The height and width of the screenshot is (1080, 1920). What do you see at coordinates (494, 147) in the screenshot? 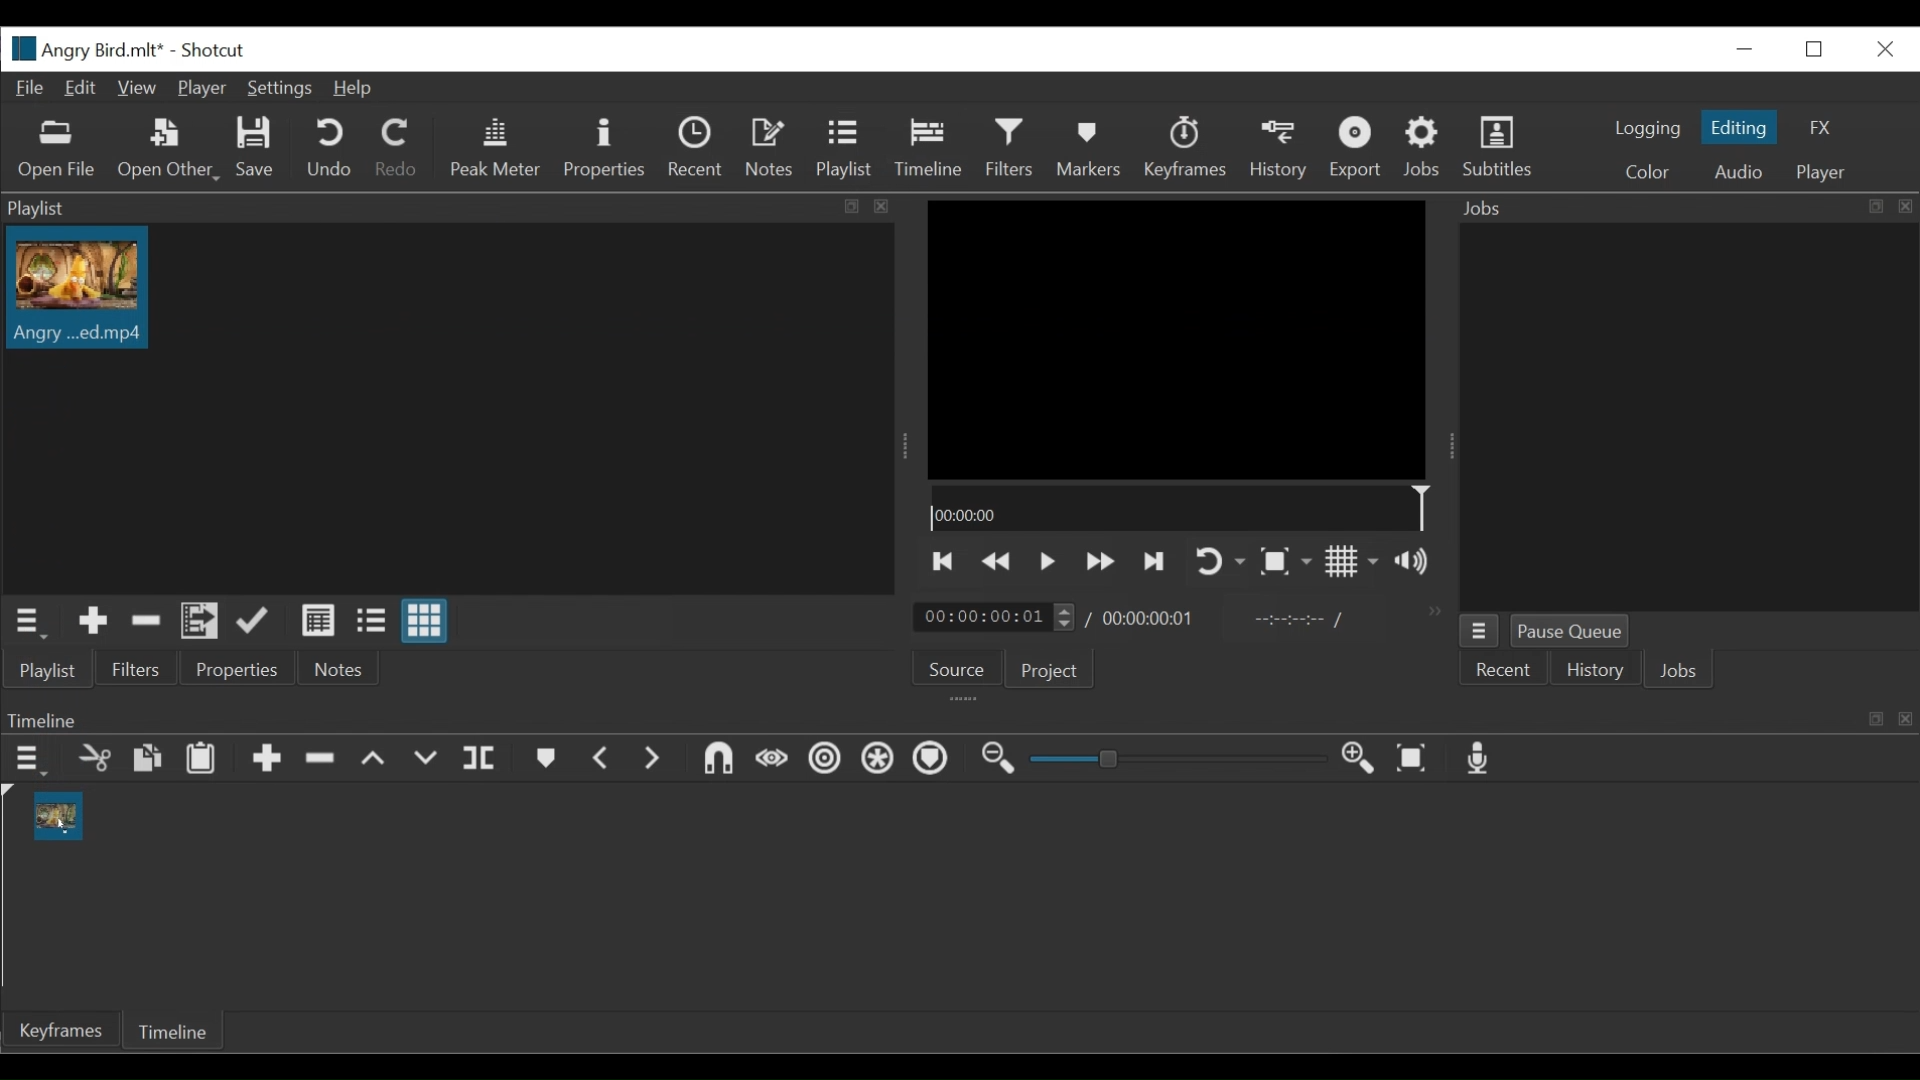
I see `Peak Meter` at bounding box center [494, 147].